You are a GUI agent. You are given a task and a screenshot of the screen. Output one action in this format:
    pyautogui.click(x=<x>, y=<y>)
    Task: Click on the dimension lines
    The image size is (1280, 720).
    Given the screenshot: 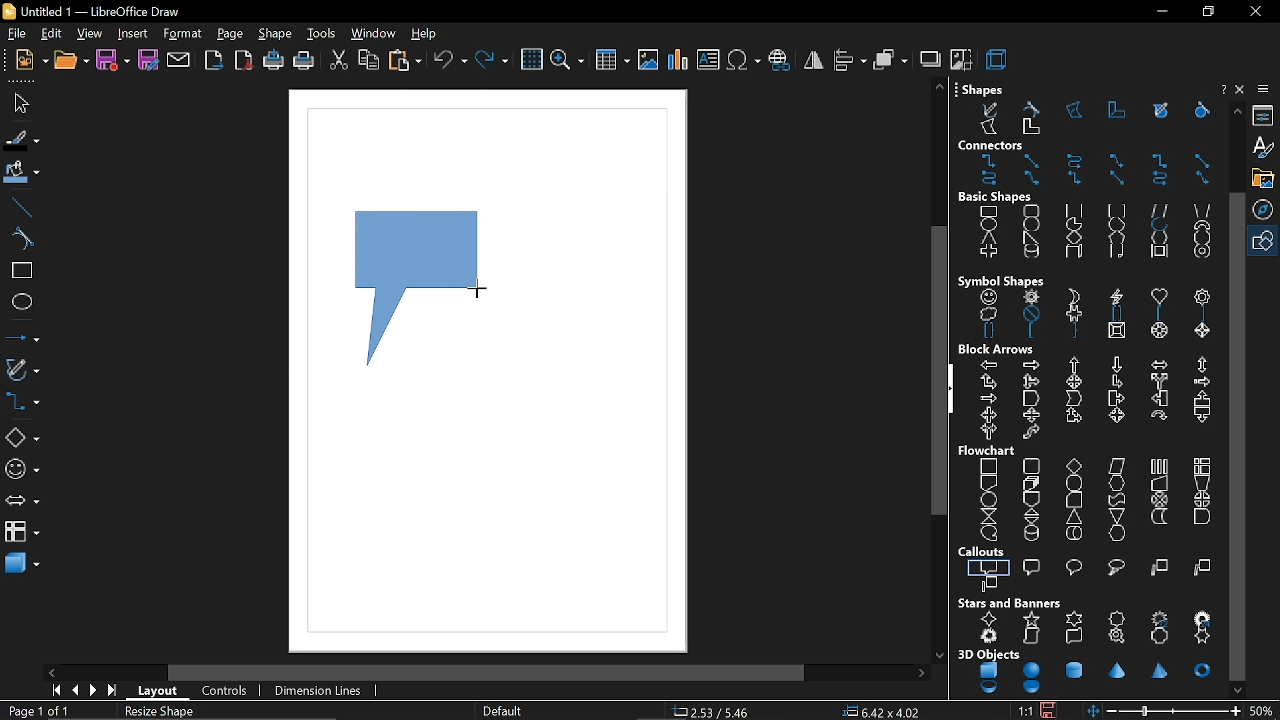 What is the action you would take?
    pyautogui.click(x=319, y=693)
    